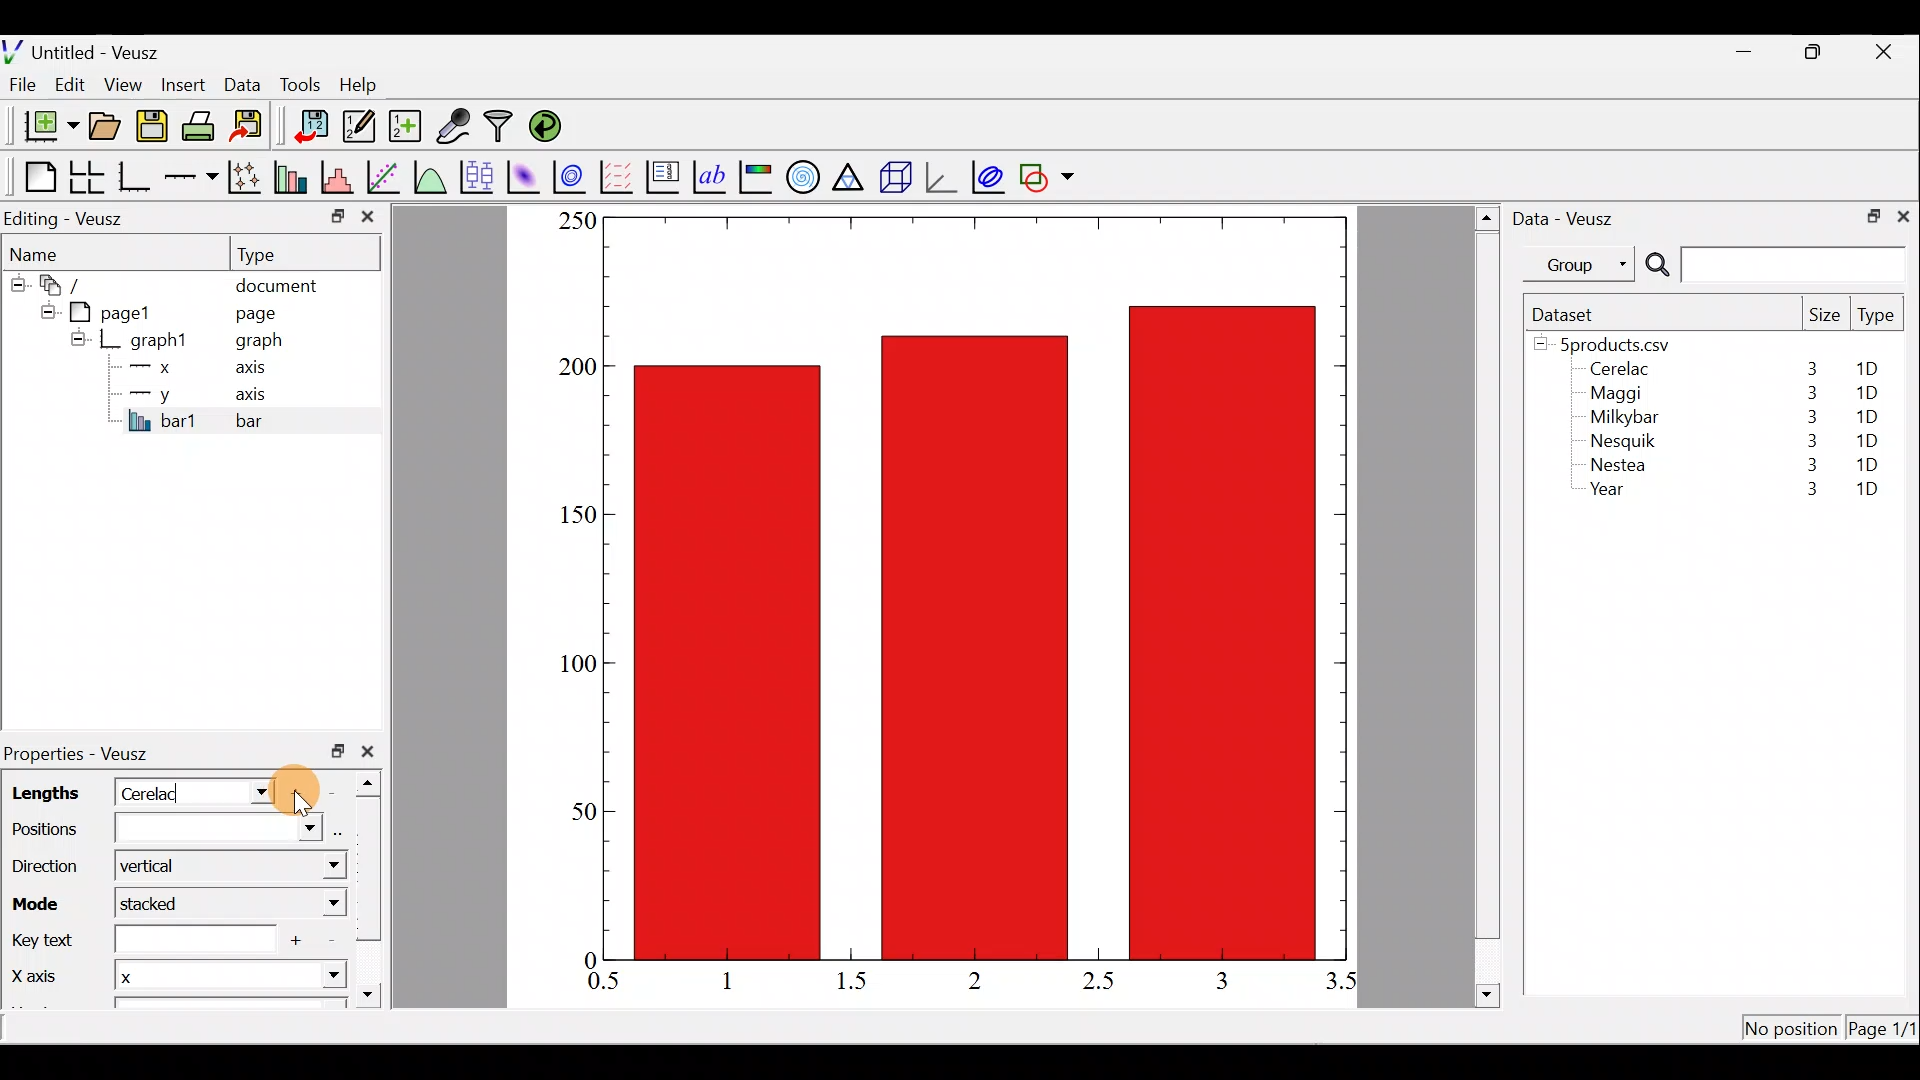 This screenshot has width=1920, height=1080. Describe the element at coordinates (158, 868) in the screenshot. I see `Vertical` at that location.